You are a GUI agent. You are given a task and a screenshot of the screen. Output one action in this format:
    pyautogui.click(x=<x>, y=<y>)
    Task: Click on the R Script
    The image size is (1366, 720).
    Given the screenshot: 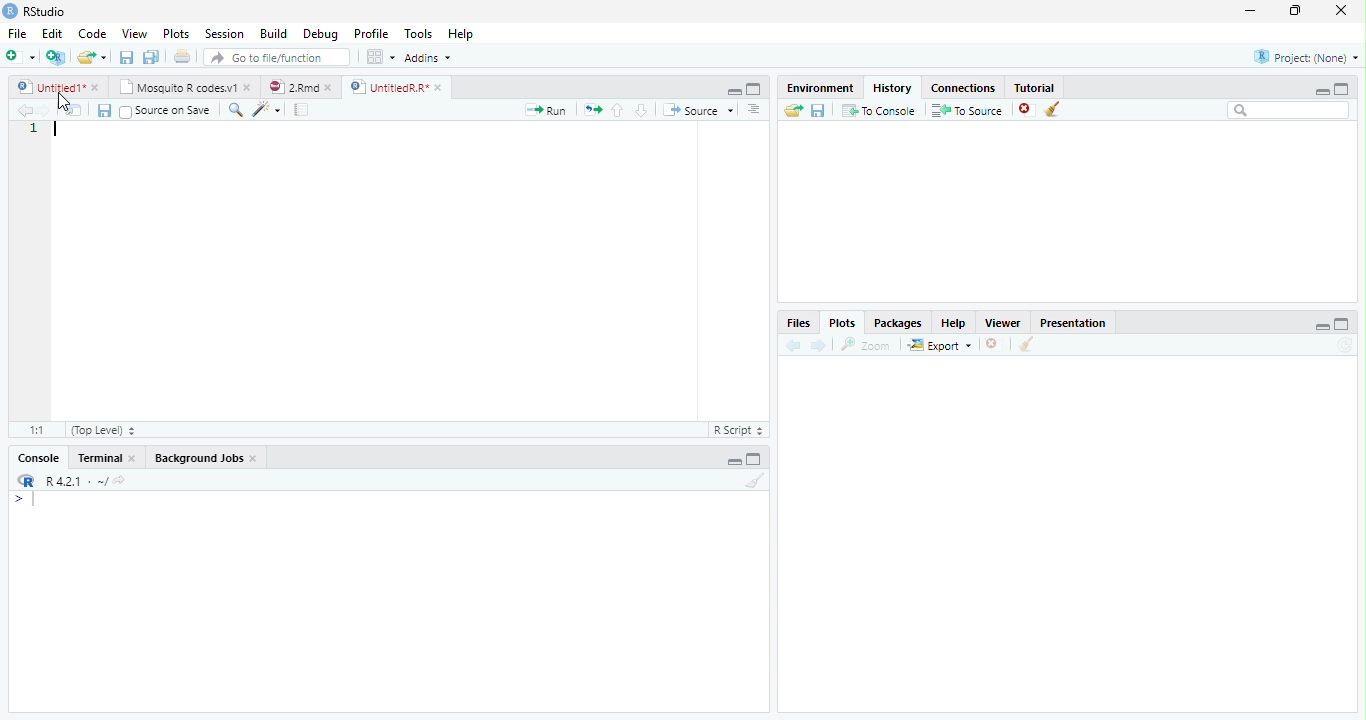 What is the action you would take?
    pyautogui.click(x=738, y=431)
    